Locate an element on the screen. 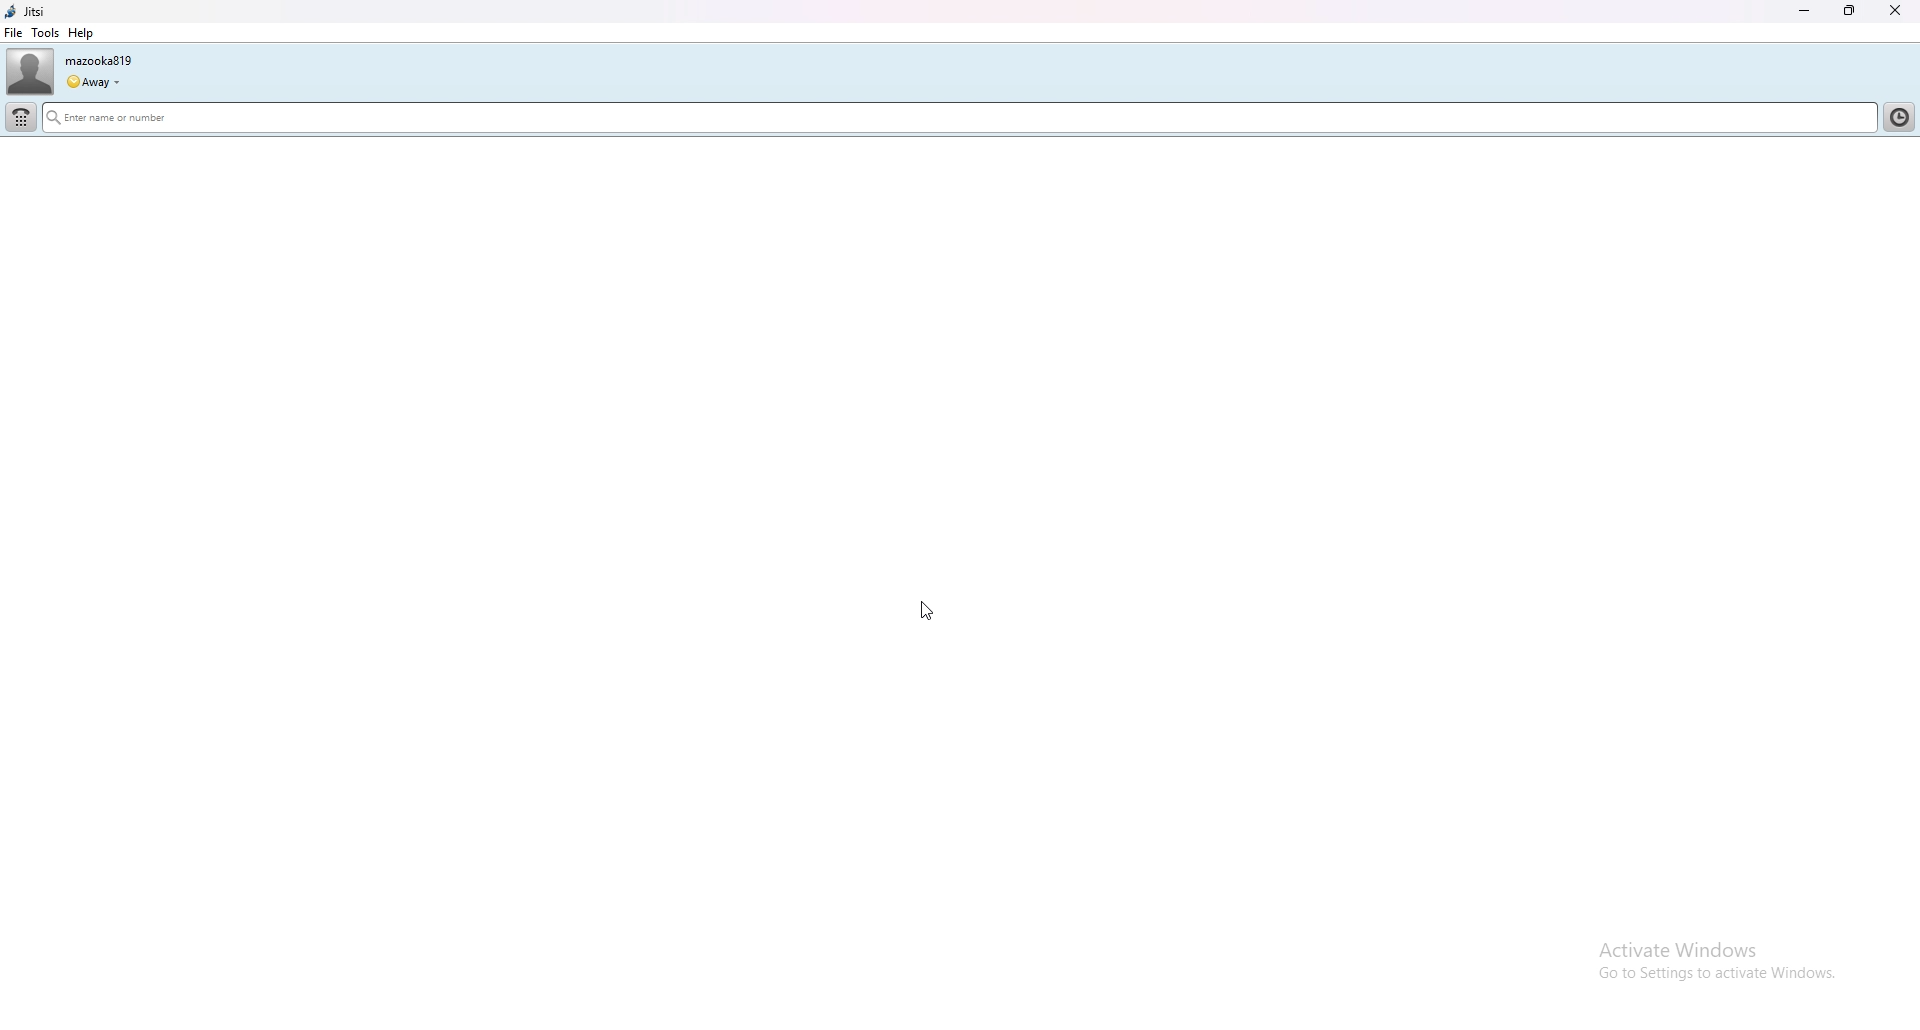 This screenshot has width=1920, height=1030. tools is located at coordinates (45, 32).